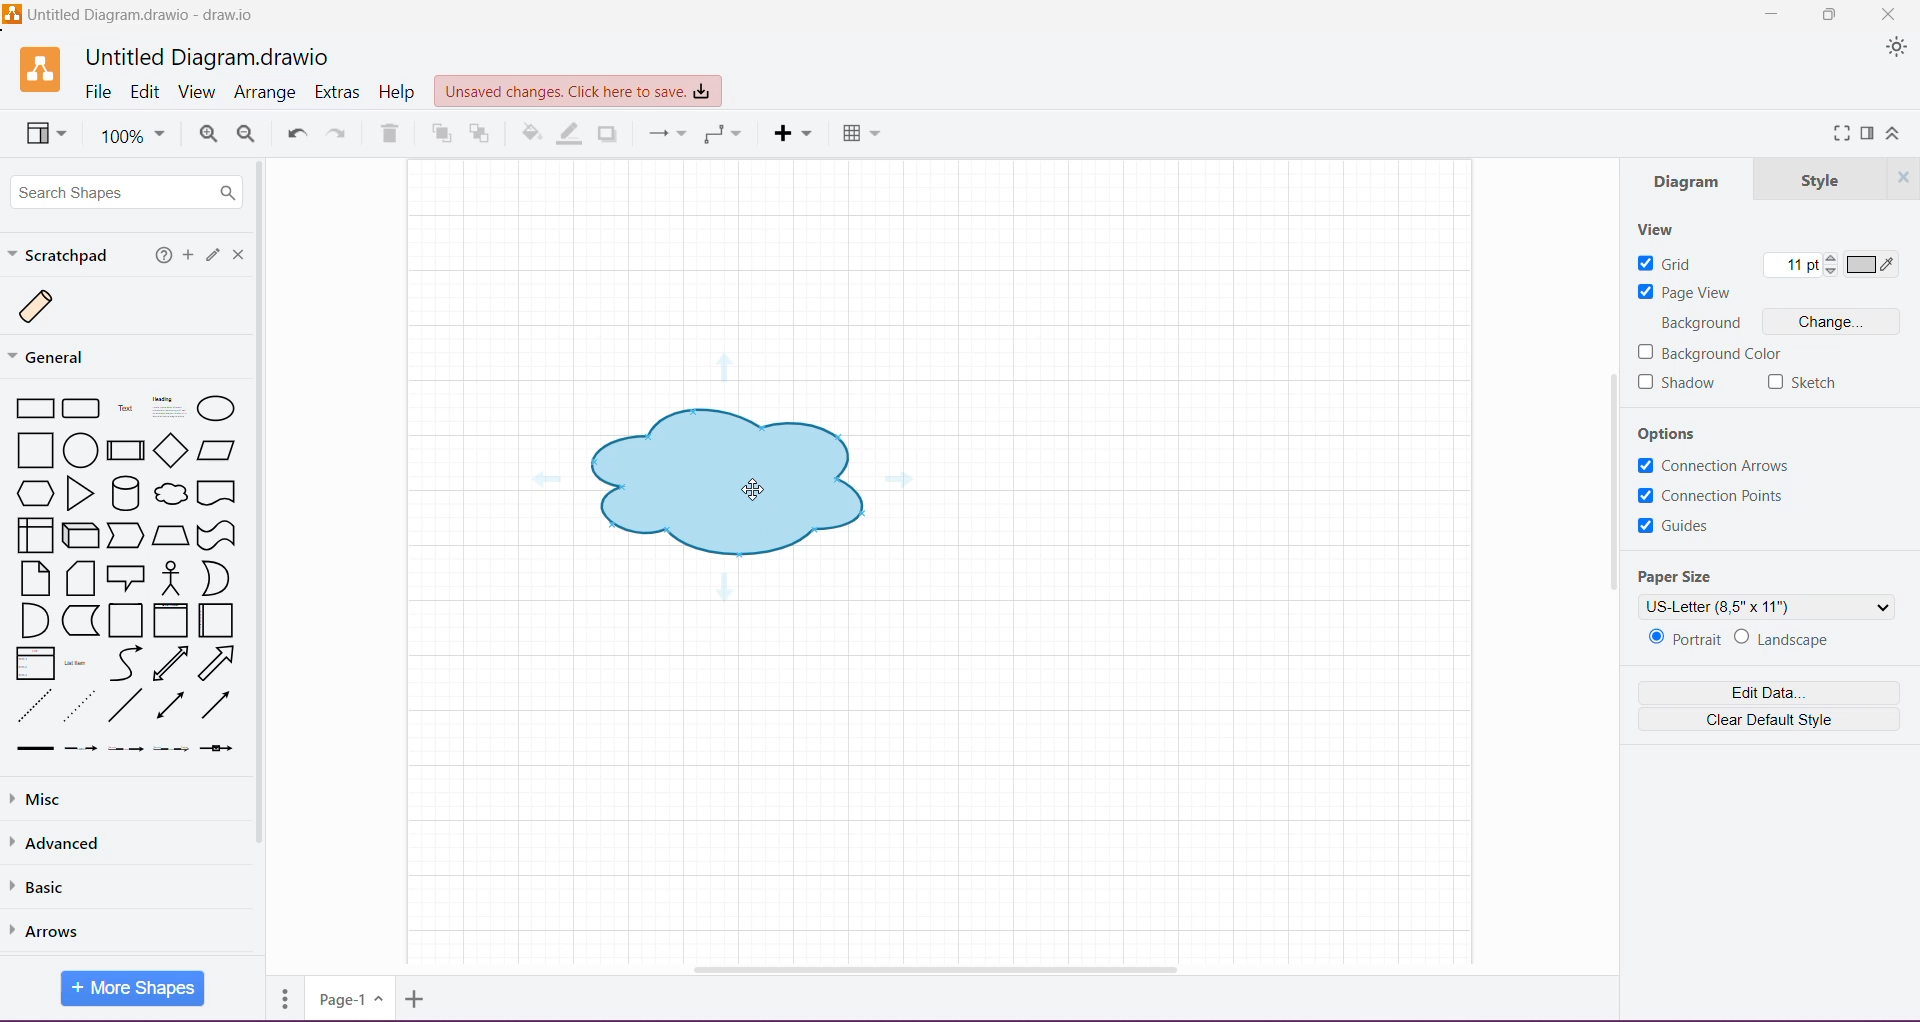 The image size is (1920, 1022). Describe the element at coordinates (1832, 15) in the screenshot. I see `Restore Down` at that location.